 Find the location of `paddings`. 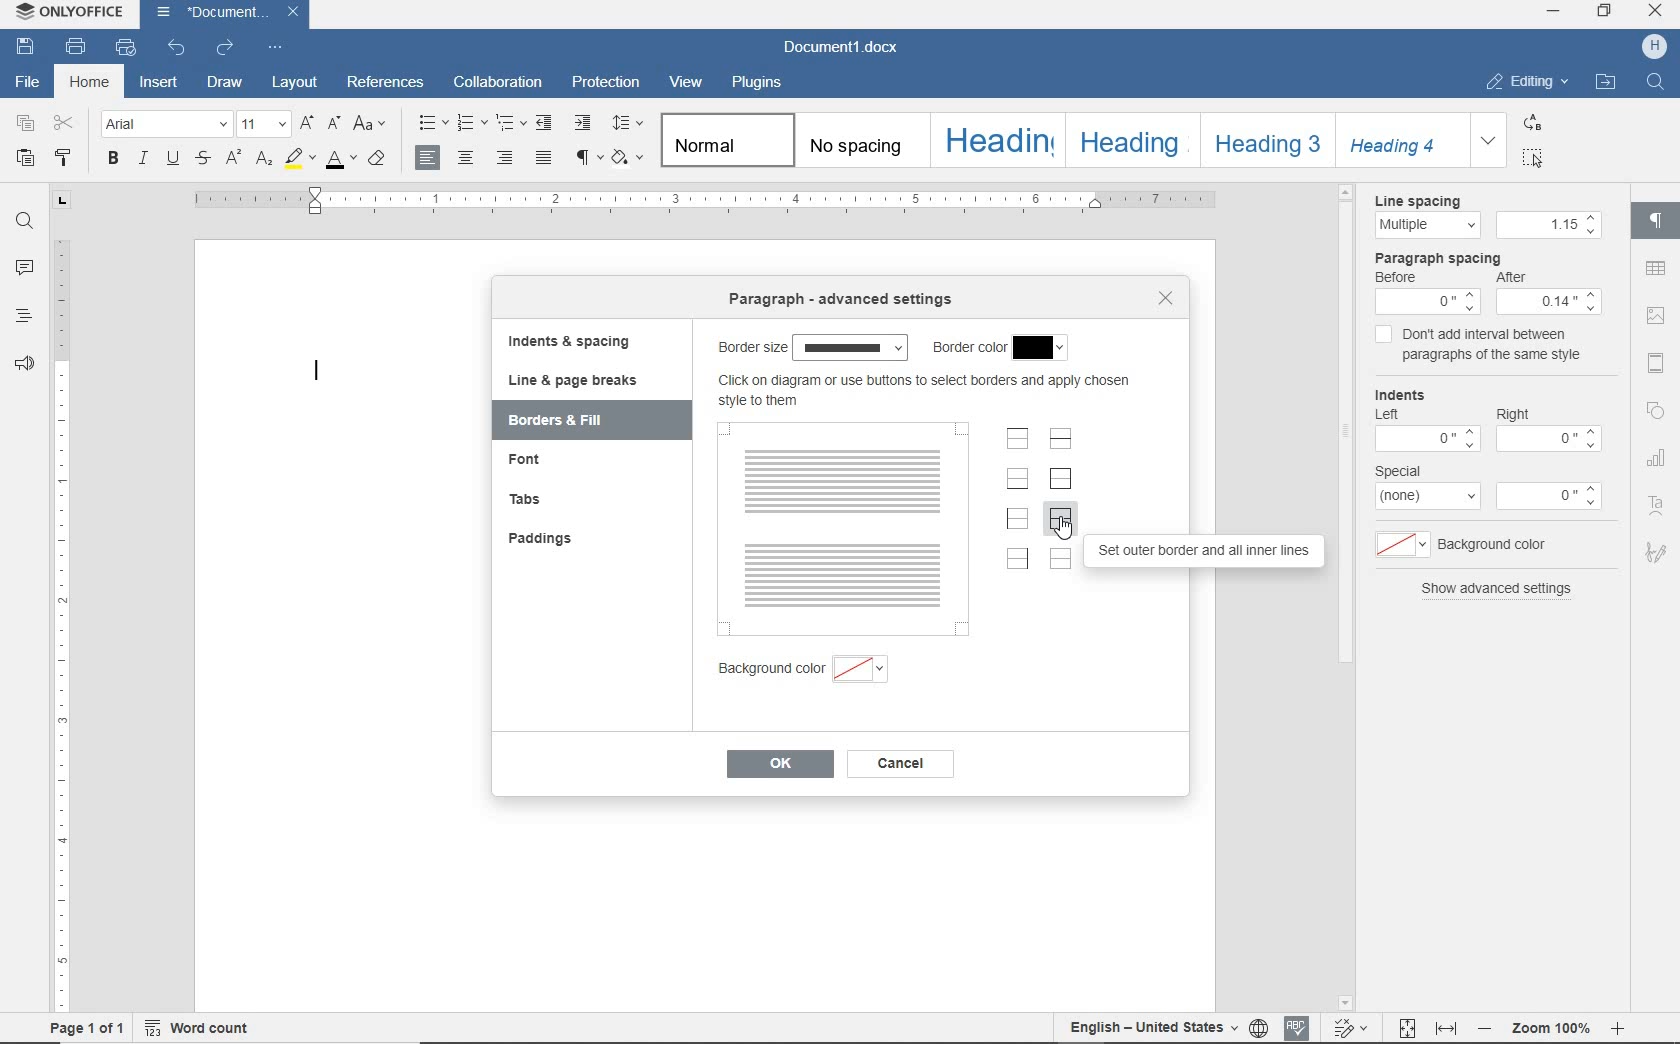

paddings is located at coordinates (555, 540).